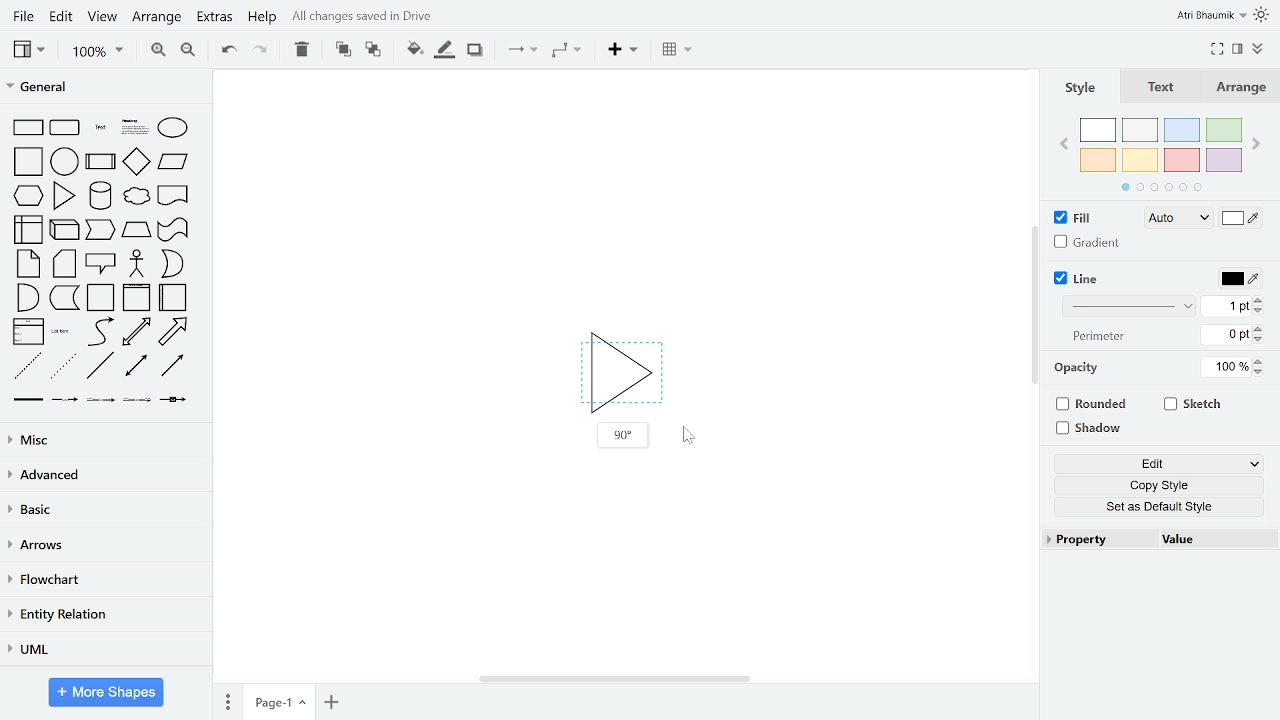 The width and height of the screenshot is (1280, 720). I want to click on card, so click(64, 264).